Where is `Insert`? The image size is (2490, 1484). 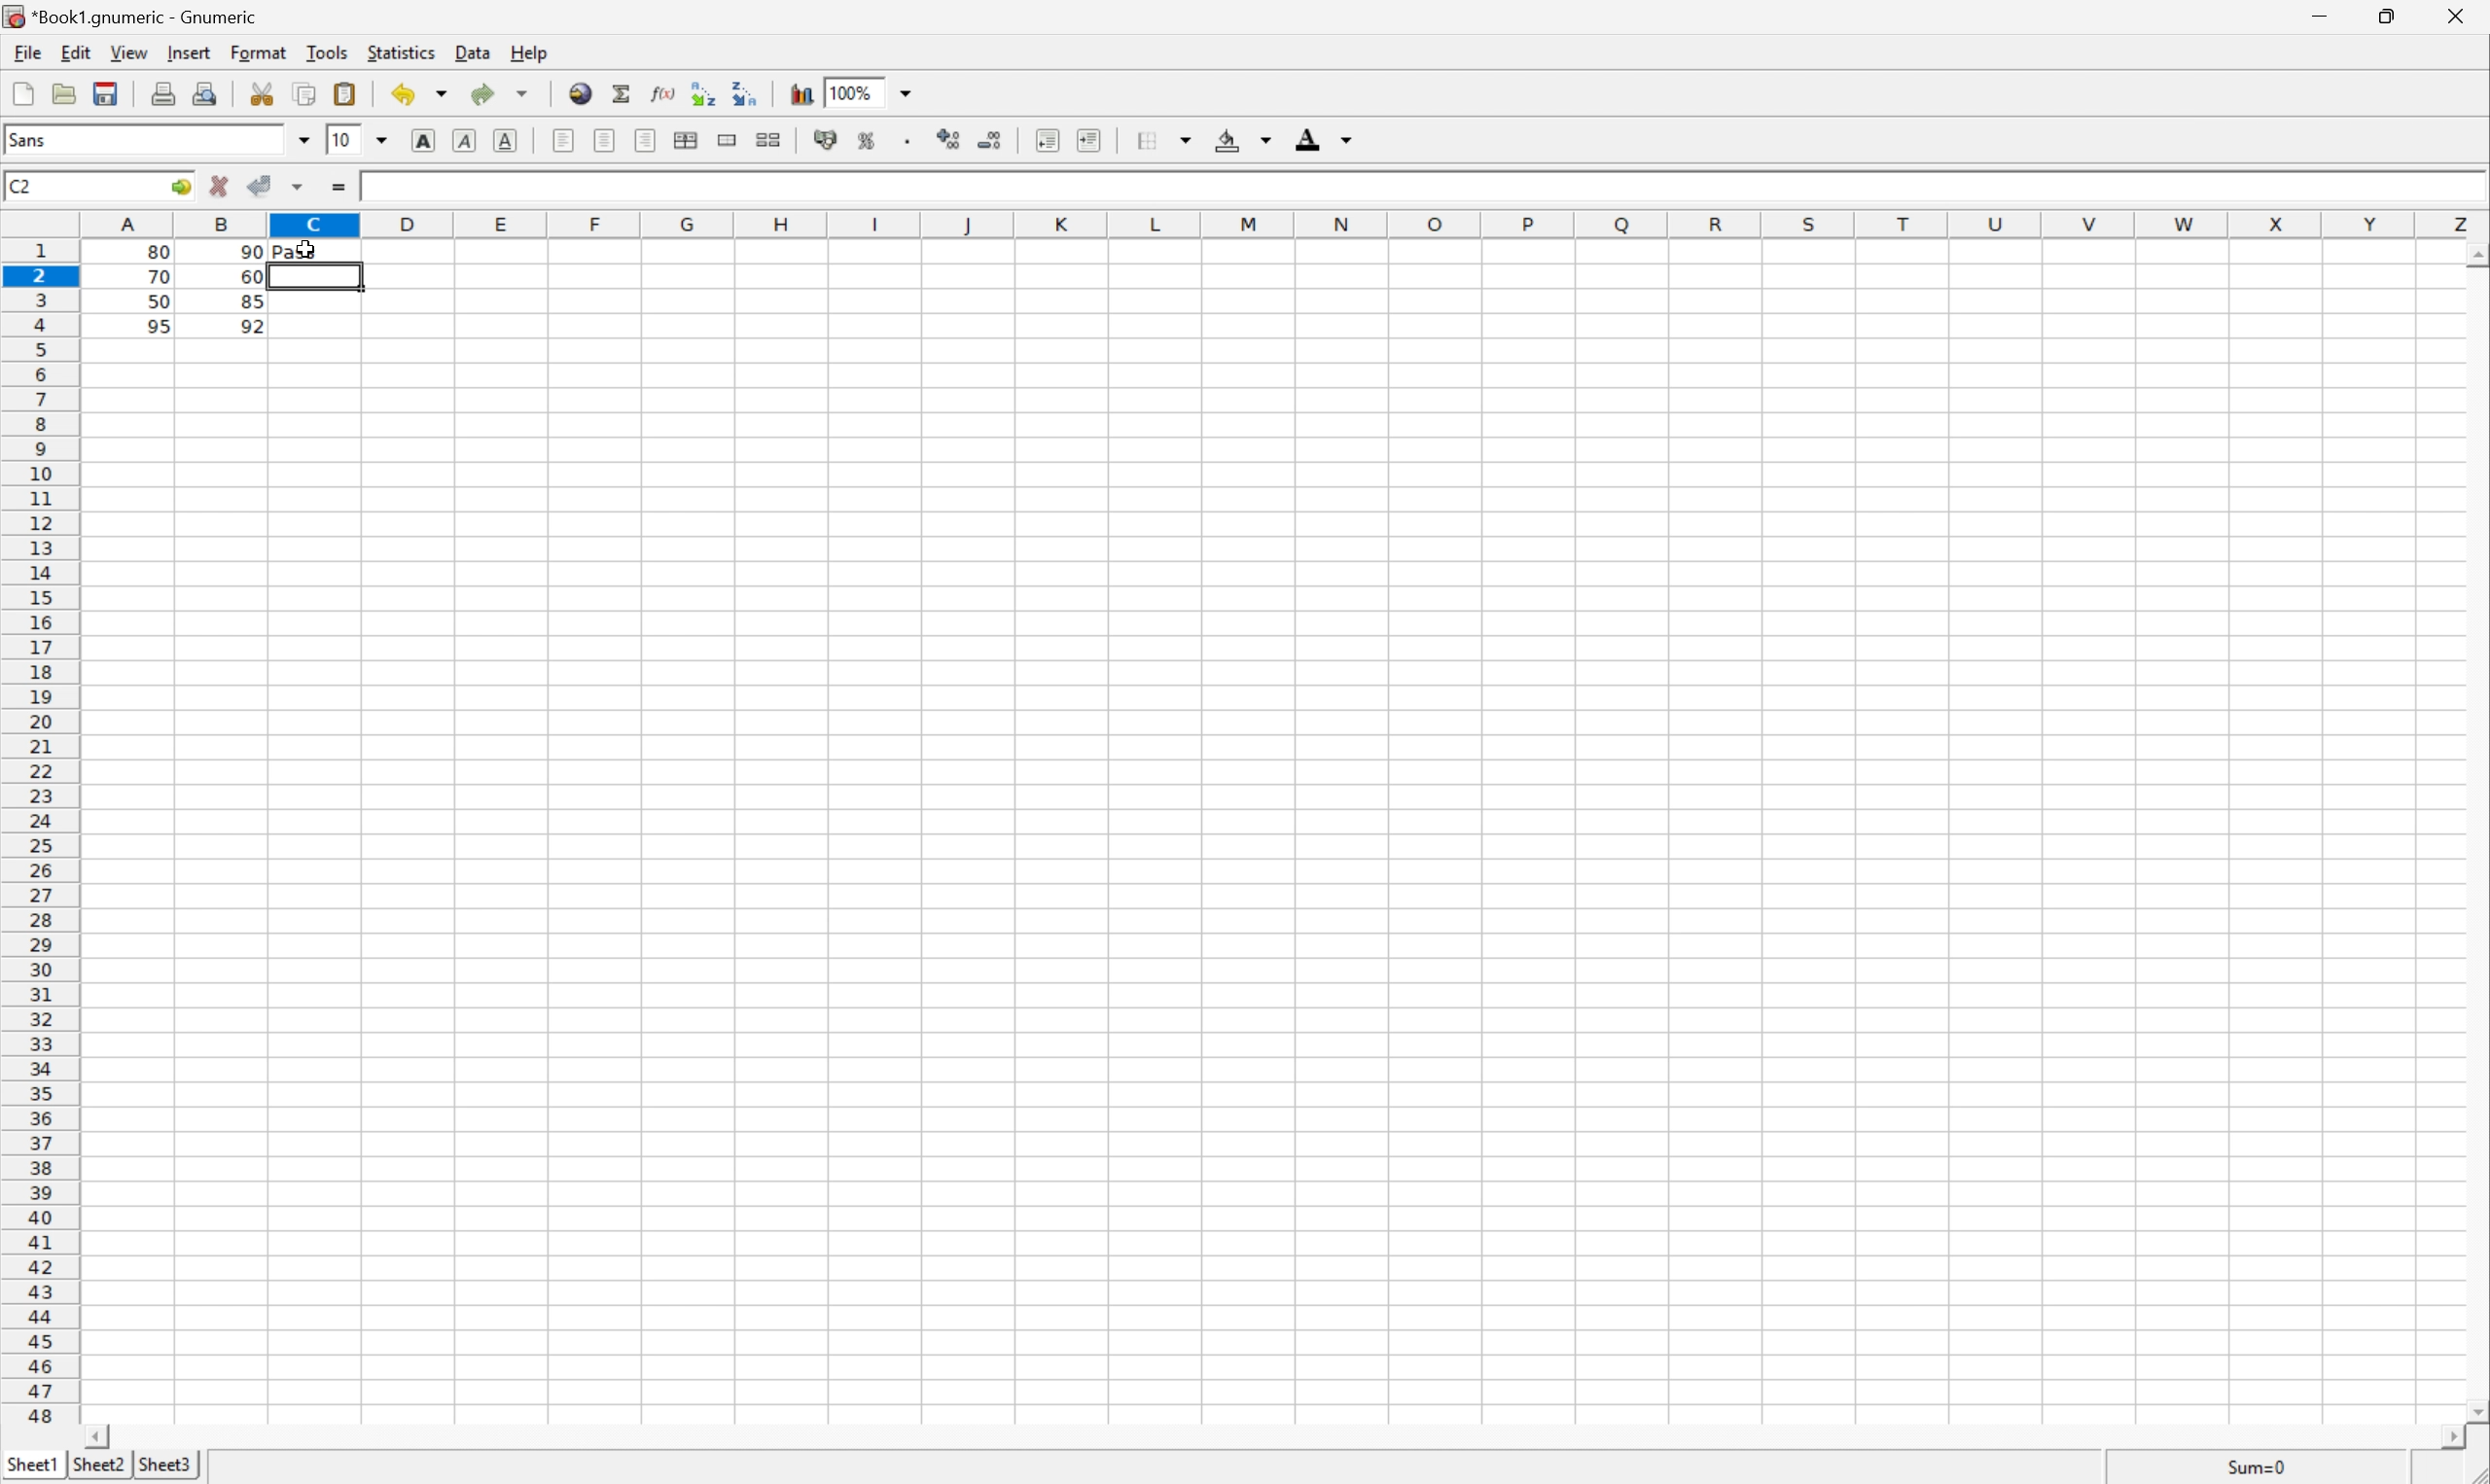
Insert is located at coordinates (191, 55).